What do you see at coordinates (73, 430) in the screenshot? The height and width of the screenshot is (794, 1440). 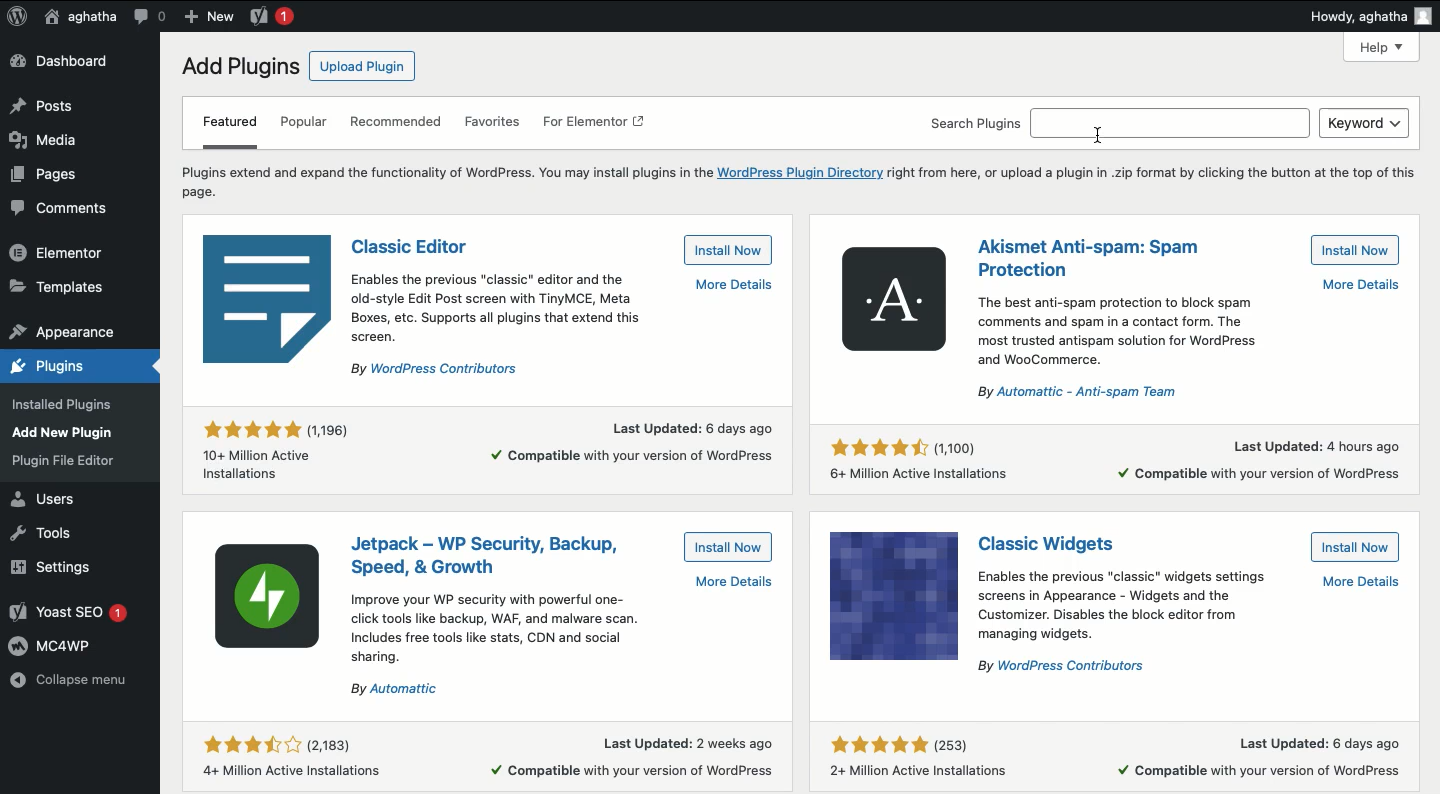 I see `Appearance` at bounding box center [73, 430].